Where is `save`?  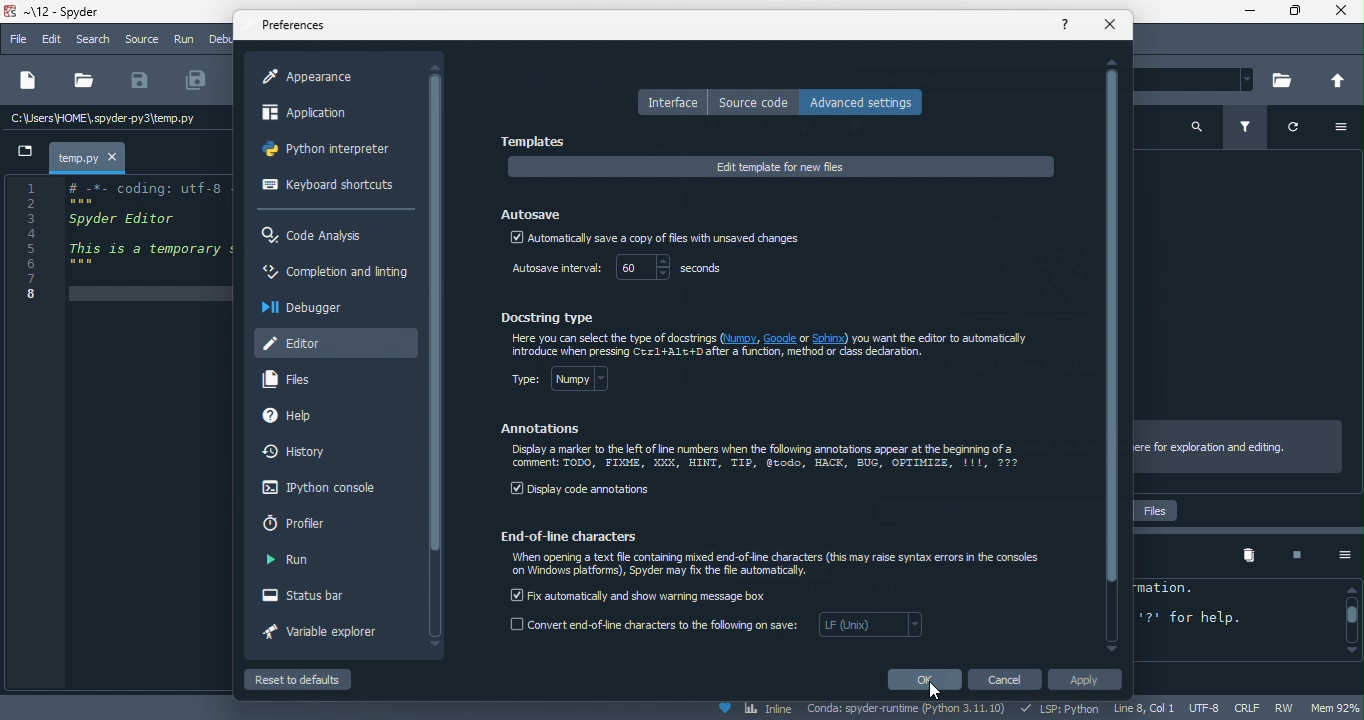
save is located at coordinates (140, 81).